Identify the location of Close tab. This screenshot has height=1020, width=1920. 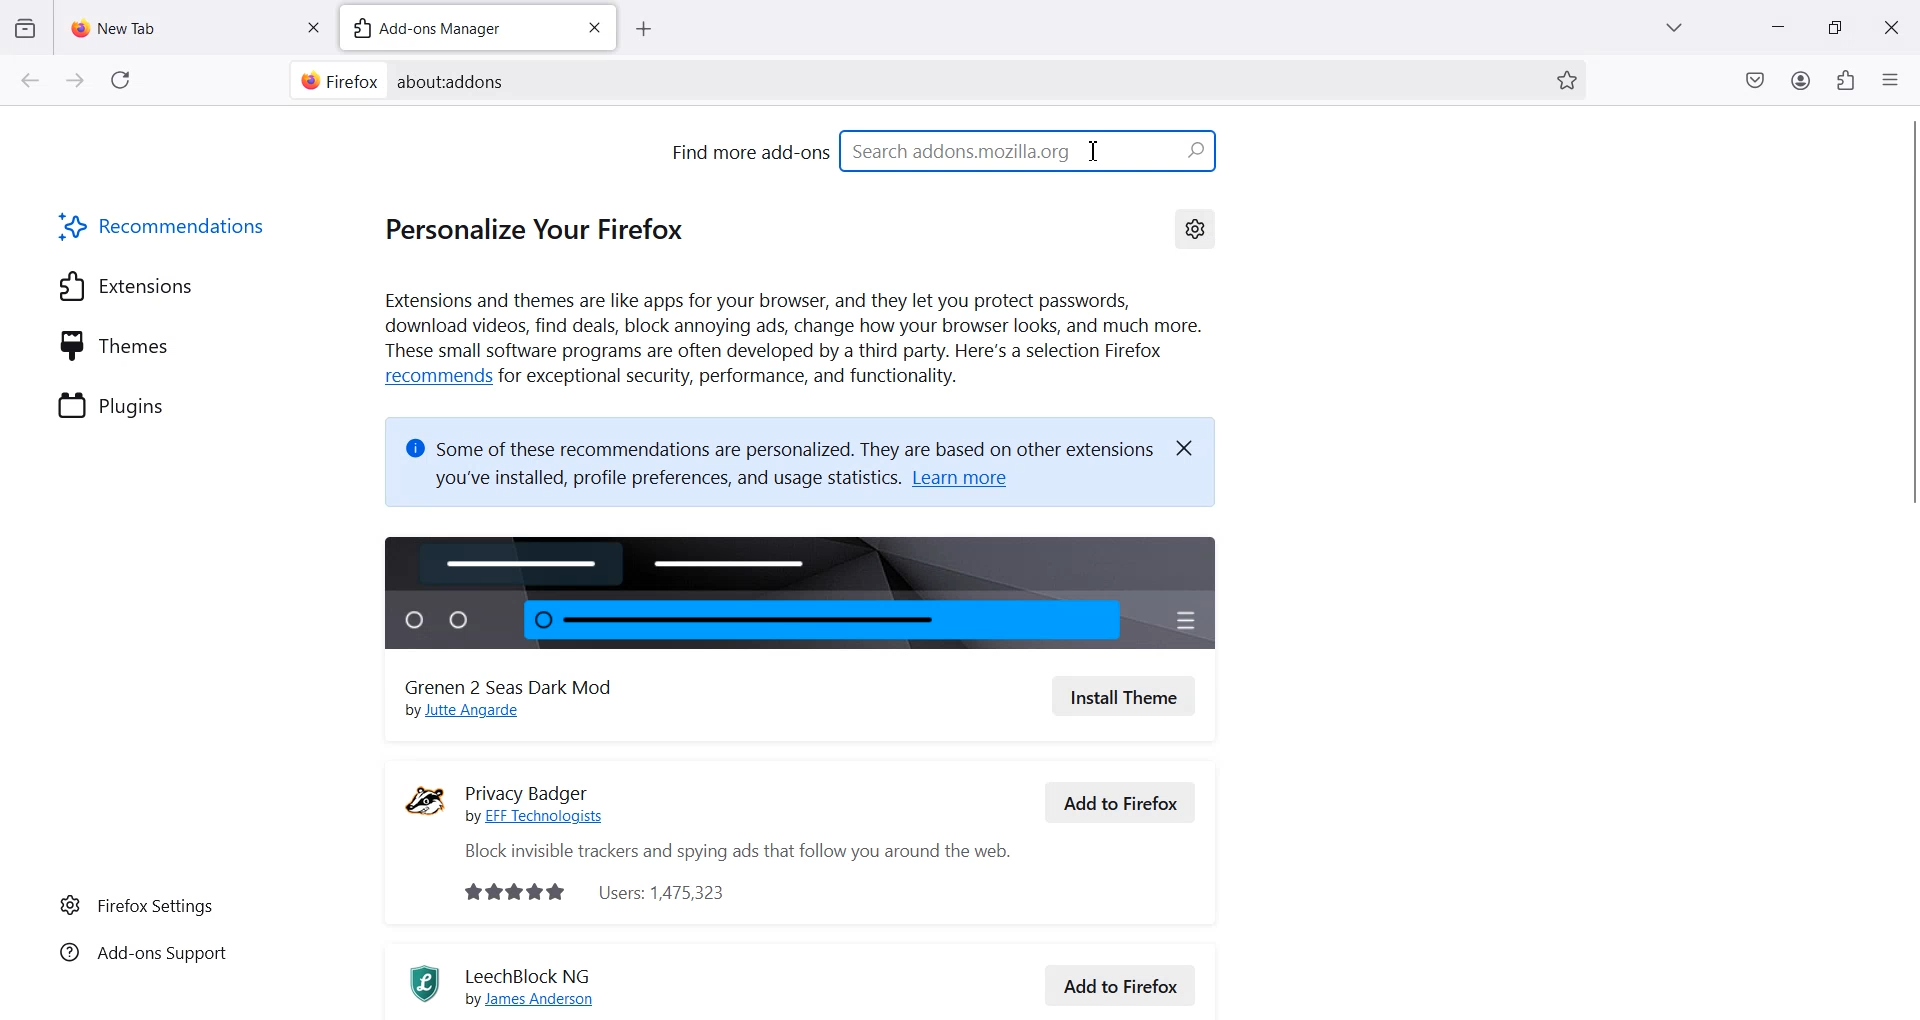
(313, 25).